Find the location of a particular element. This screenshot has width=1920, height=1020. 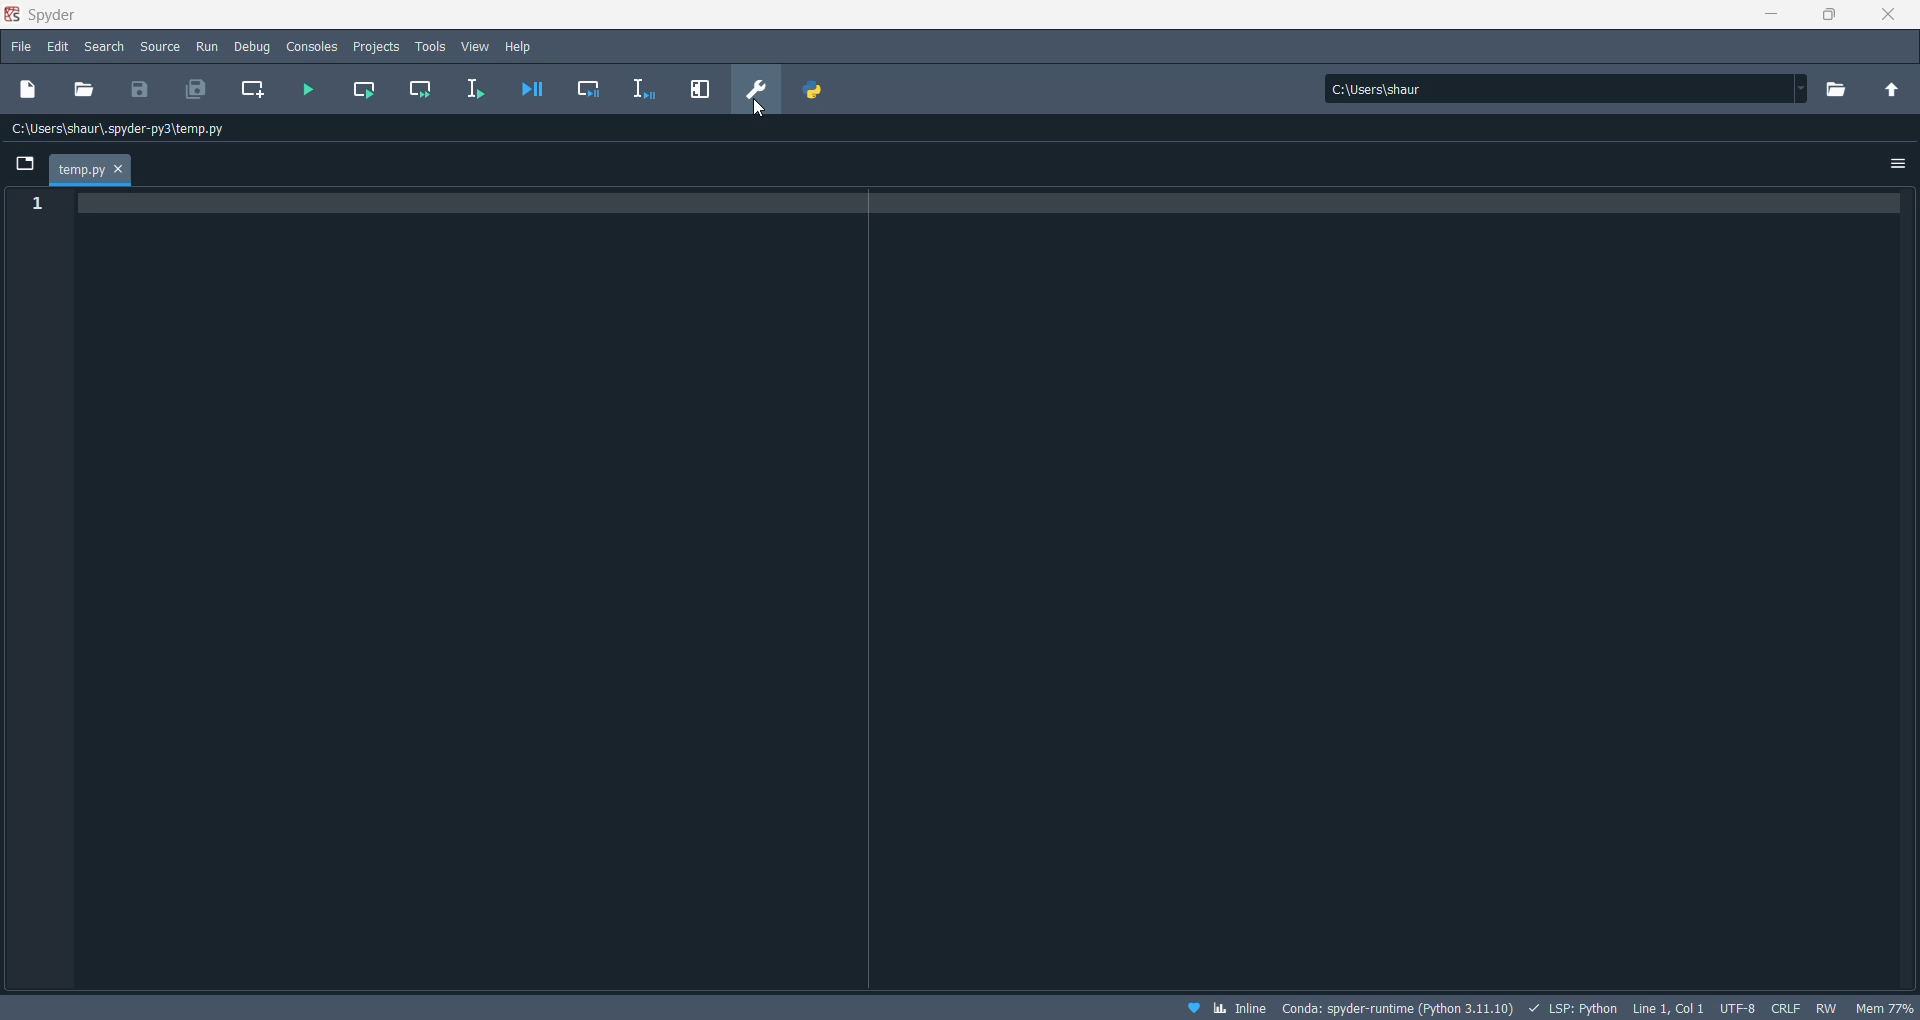

file is located at coordinates (20, 45).